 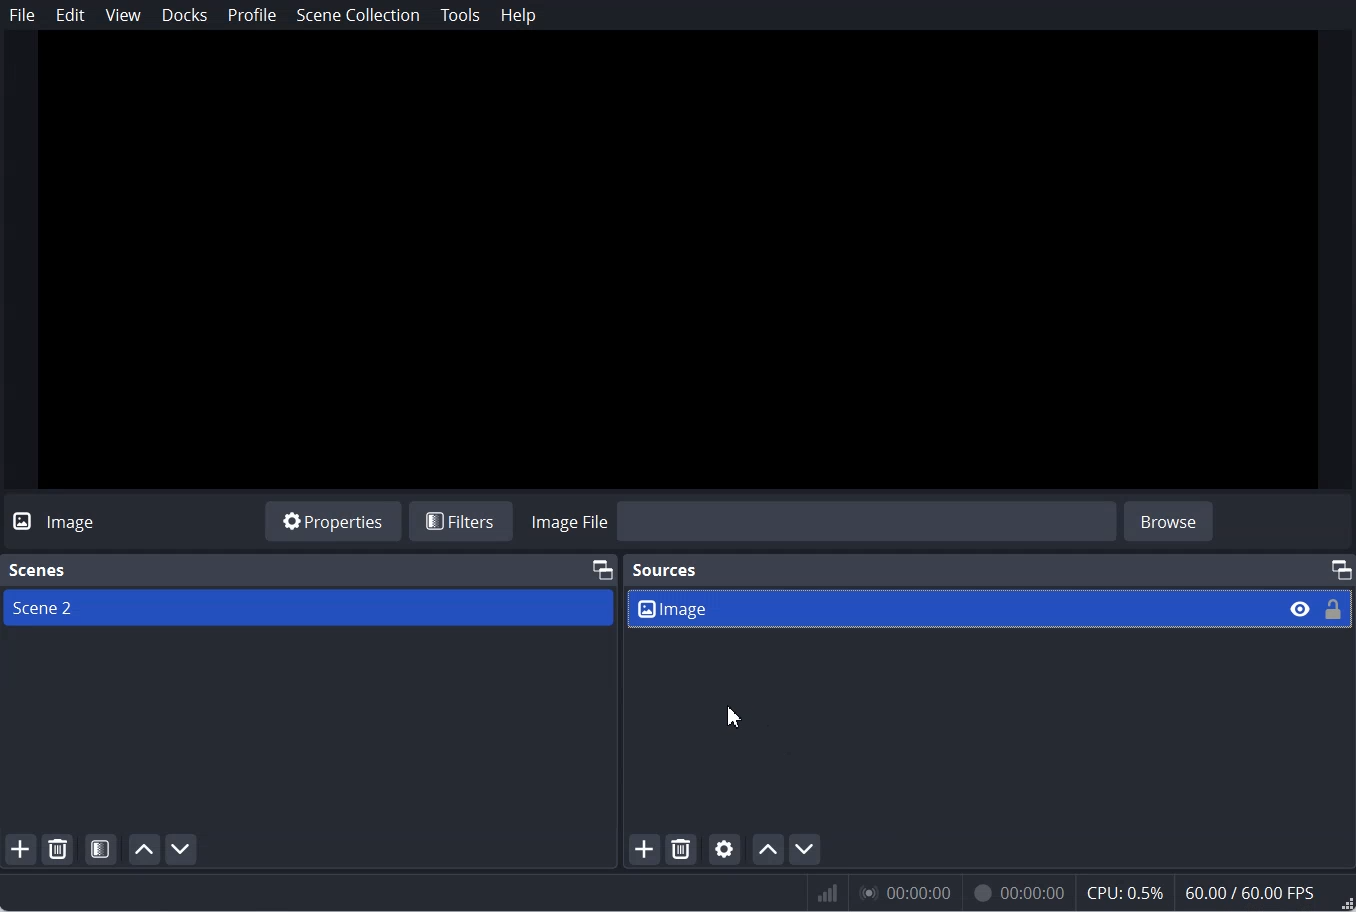 I want to click on Help, so click(x=519, y=16).